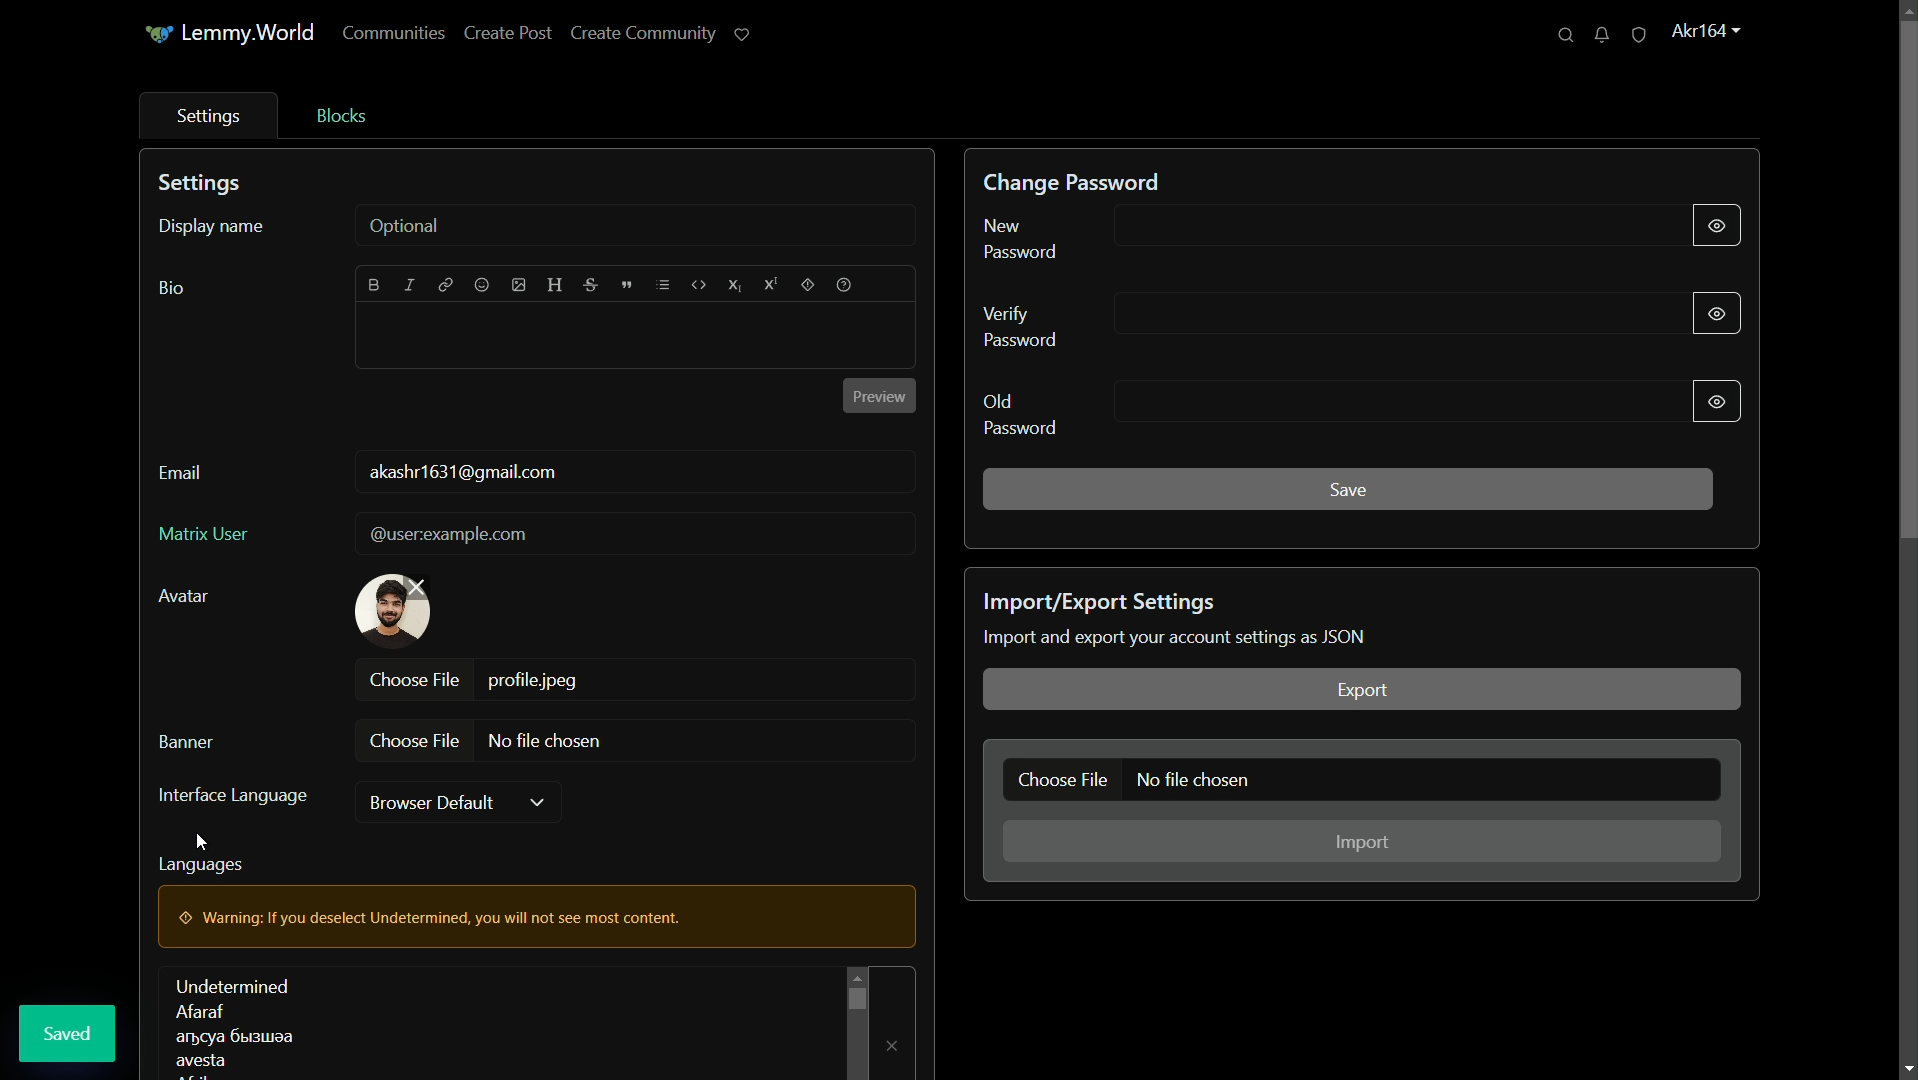 This screenshot has height=1080, width=1918. Describe the element at coordinates (641, 35) in the screenshot. I see `create community` at that location.